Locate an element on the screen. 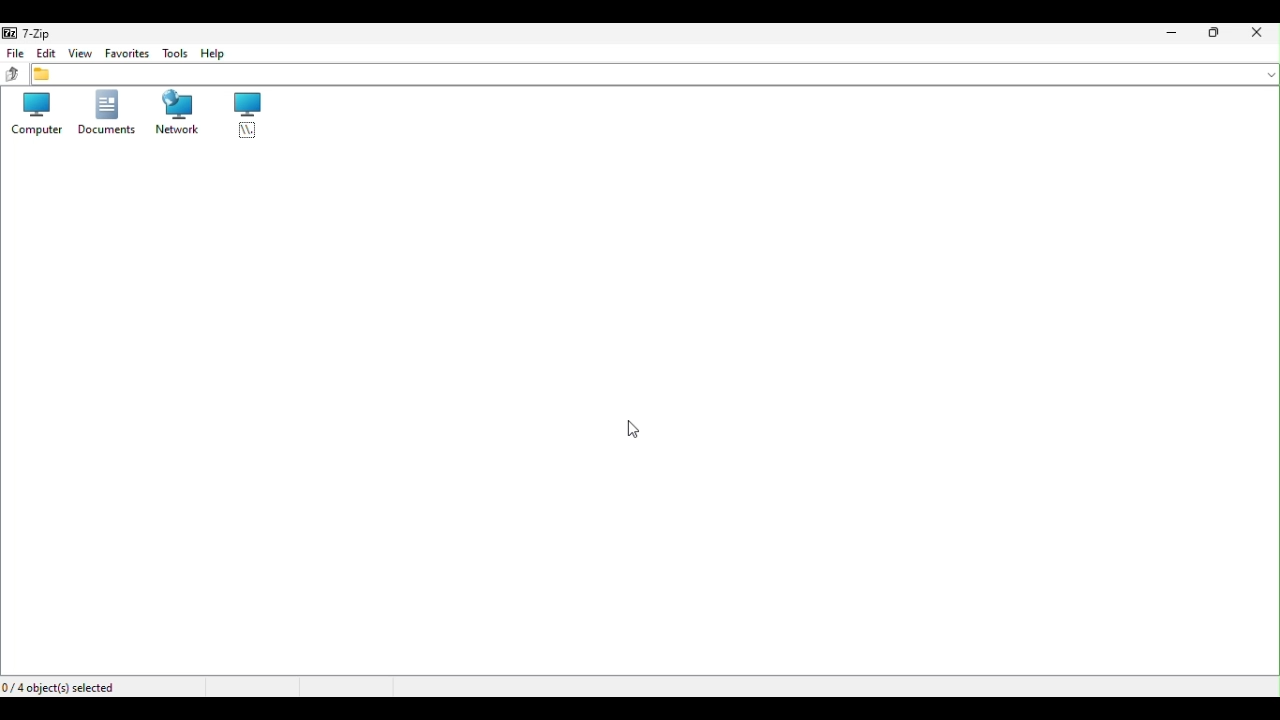 This screenshot has width=1280, height=720. cursor is located at coordinates (643, 429).